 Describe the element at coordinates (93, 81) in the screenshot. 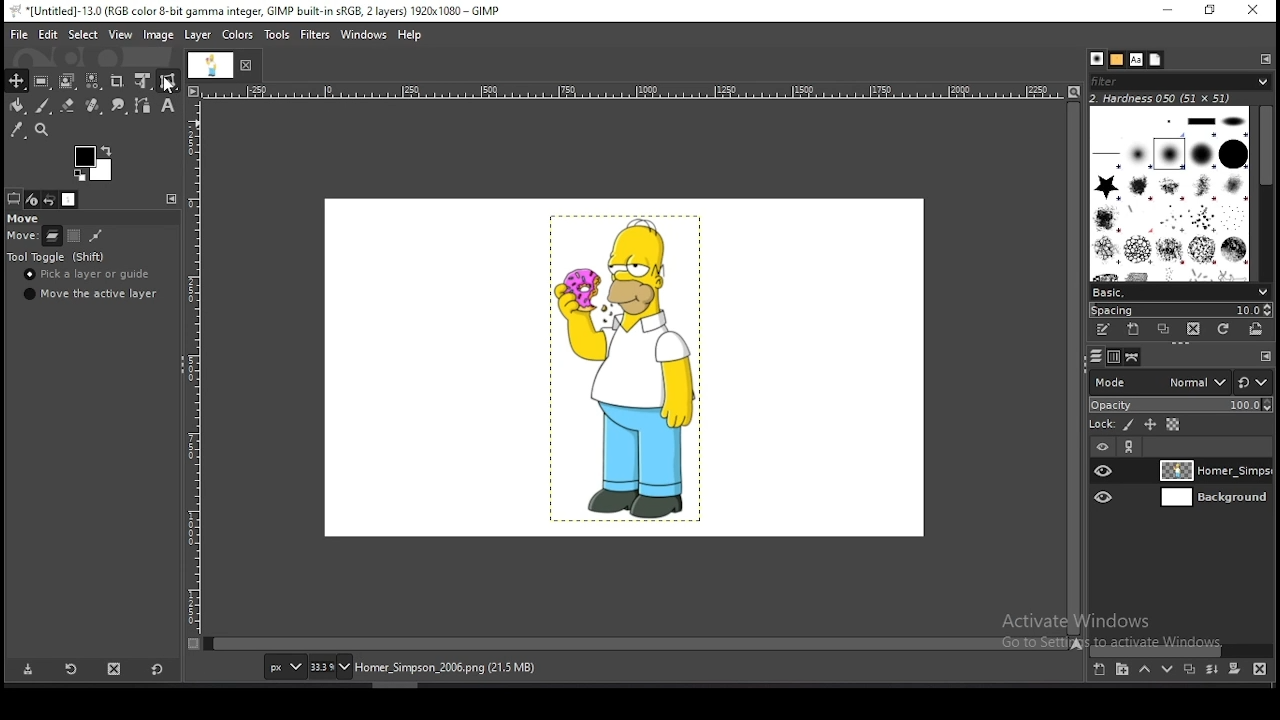

I see `select by color tool` at that location.